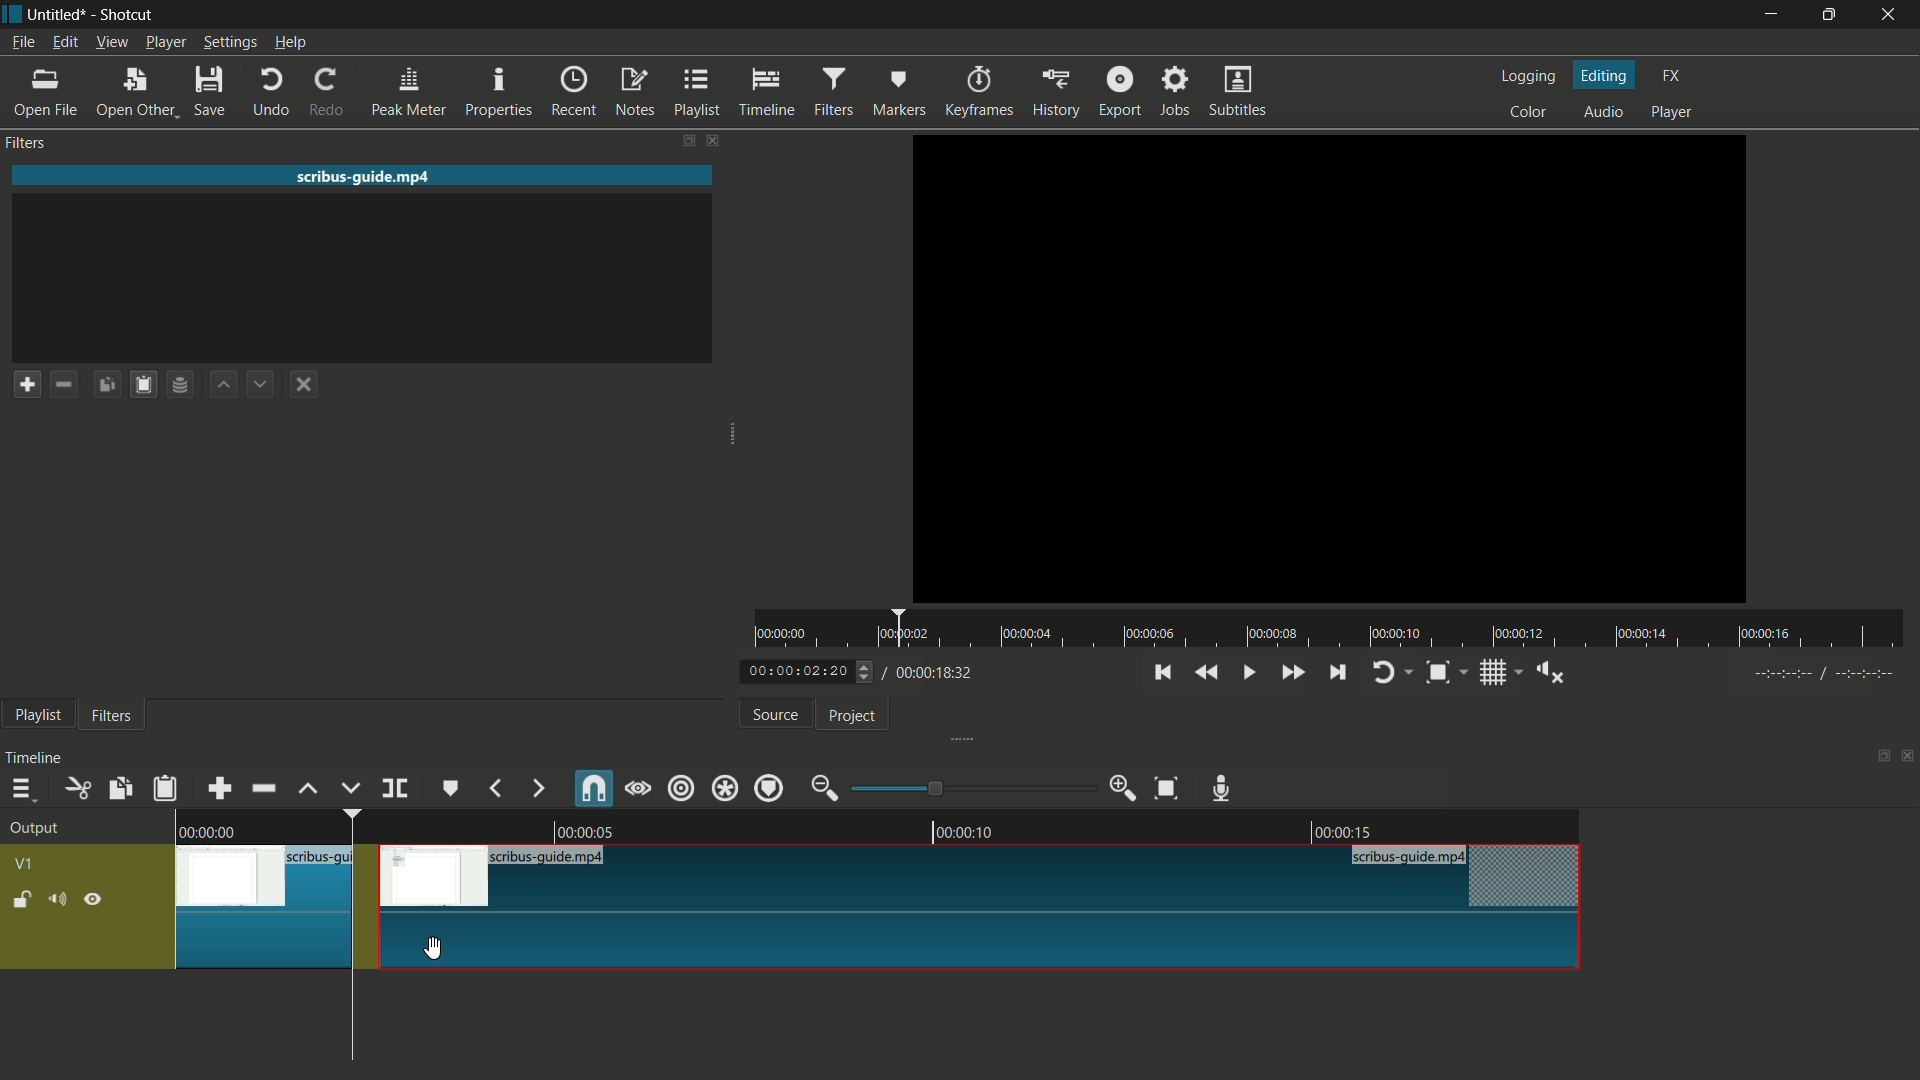 The image size is (1920, 1080). Describe the element at coordinates (711, 139) in the screenshot. I see `close filters` at that location.